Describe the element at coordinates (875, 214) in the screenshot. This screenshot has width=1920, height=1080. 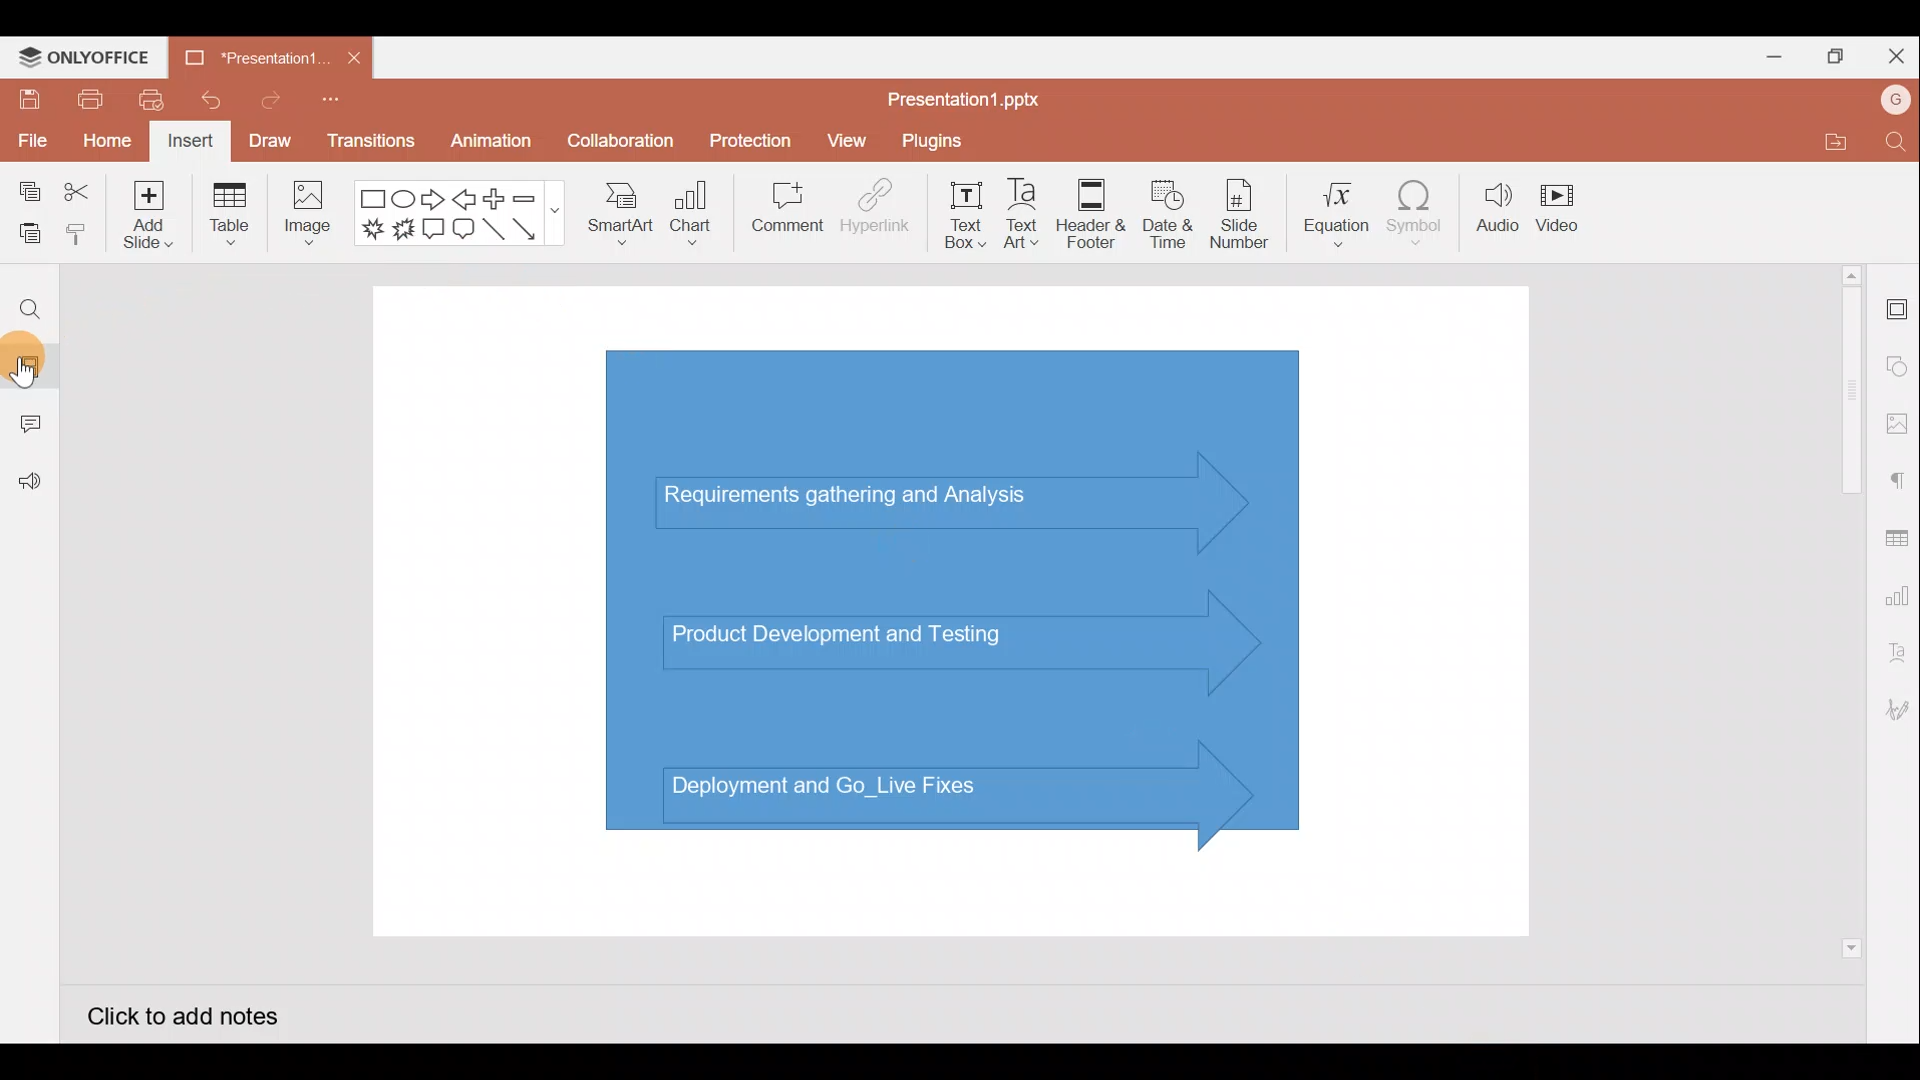
I see `Hyperlink` at that location.